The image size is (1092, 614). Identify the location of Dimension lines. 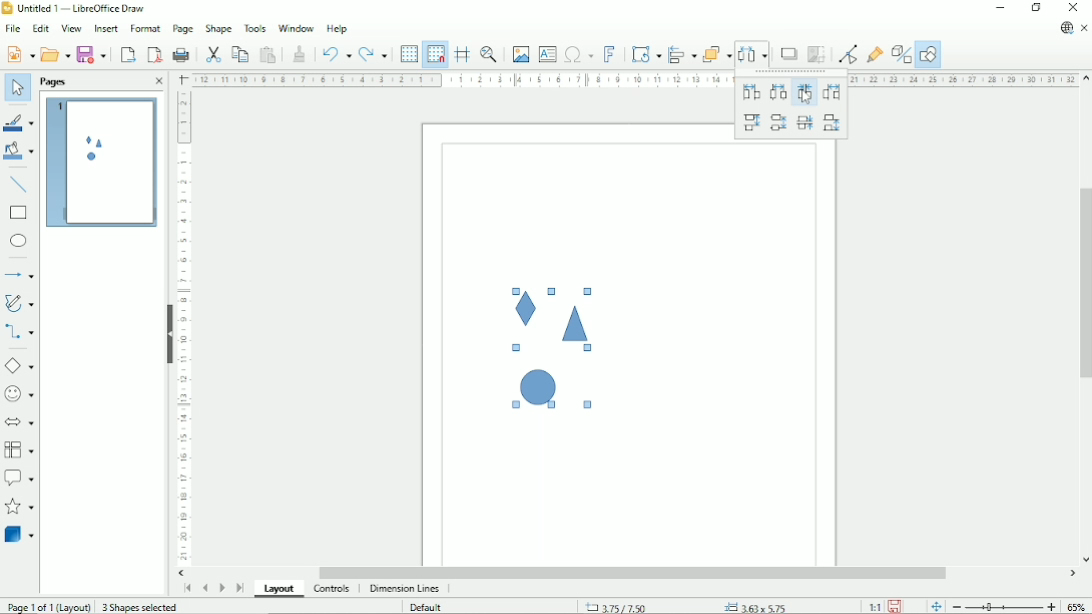
(406, 589).